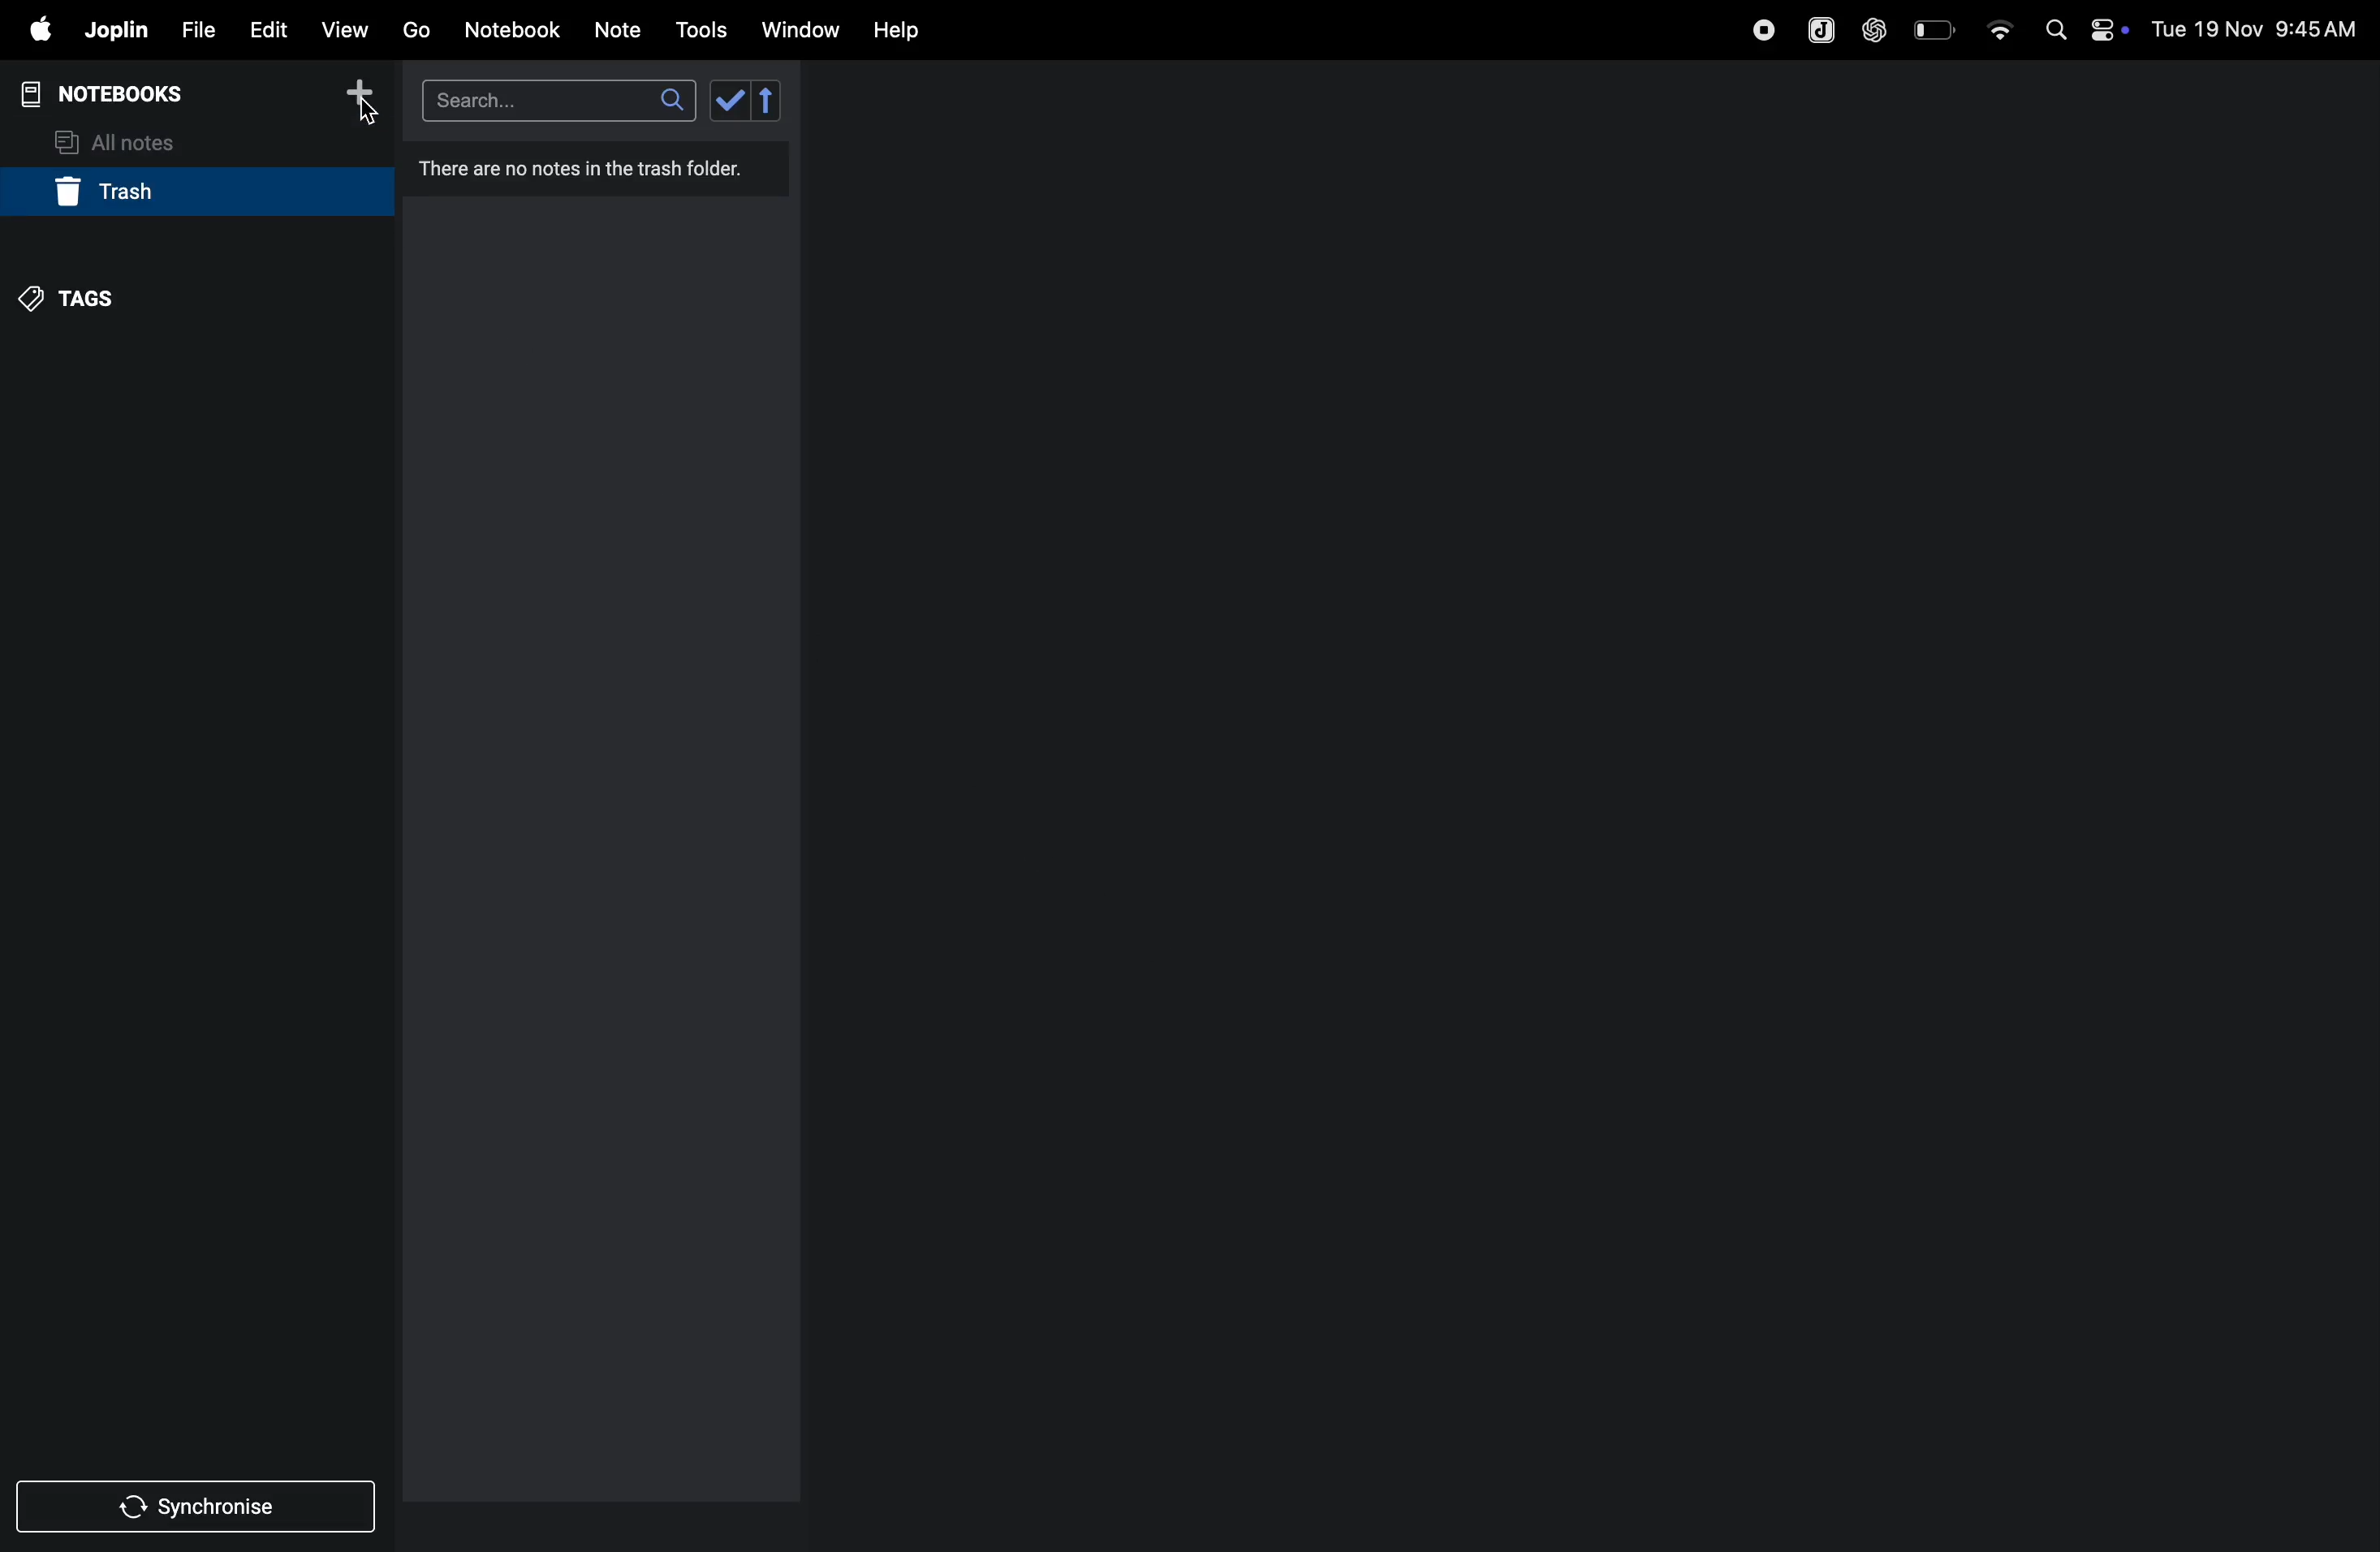 The image size is (2380, 1552). I want to click on search, so click(555, 100).